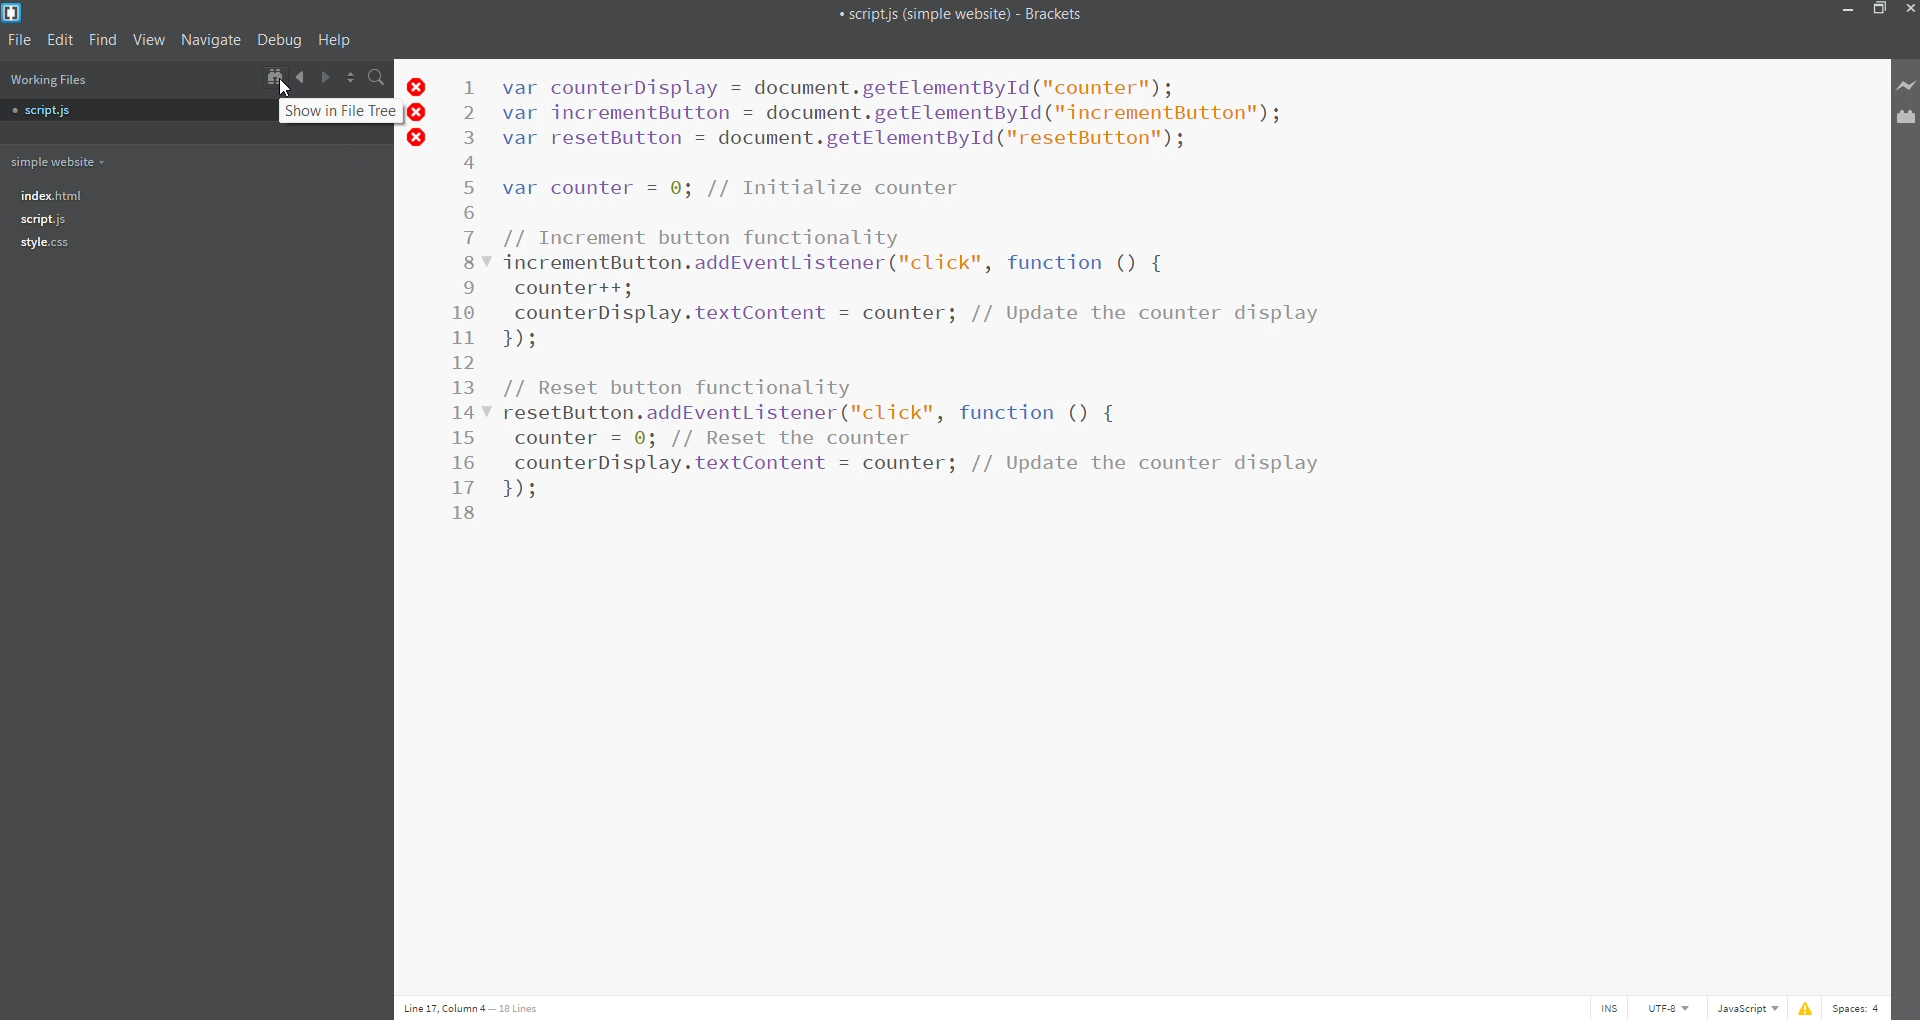  Describe the element at coordinates (50, 196) in the screenshot. I see `index.html` at that location.